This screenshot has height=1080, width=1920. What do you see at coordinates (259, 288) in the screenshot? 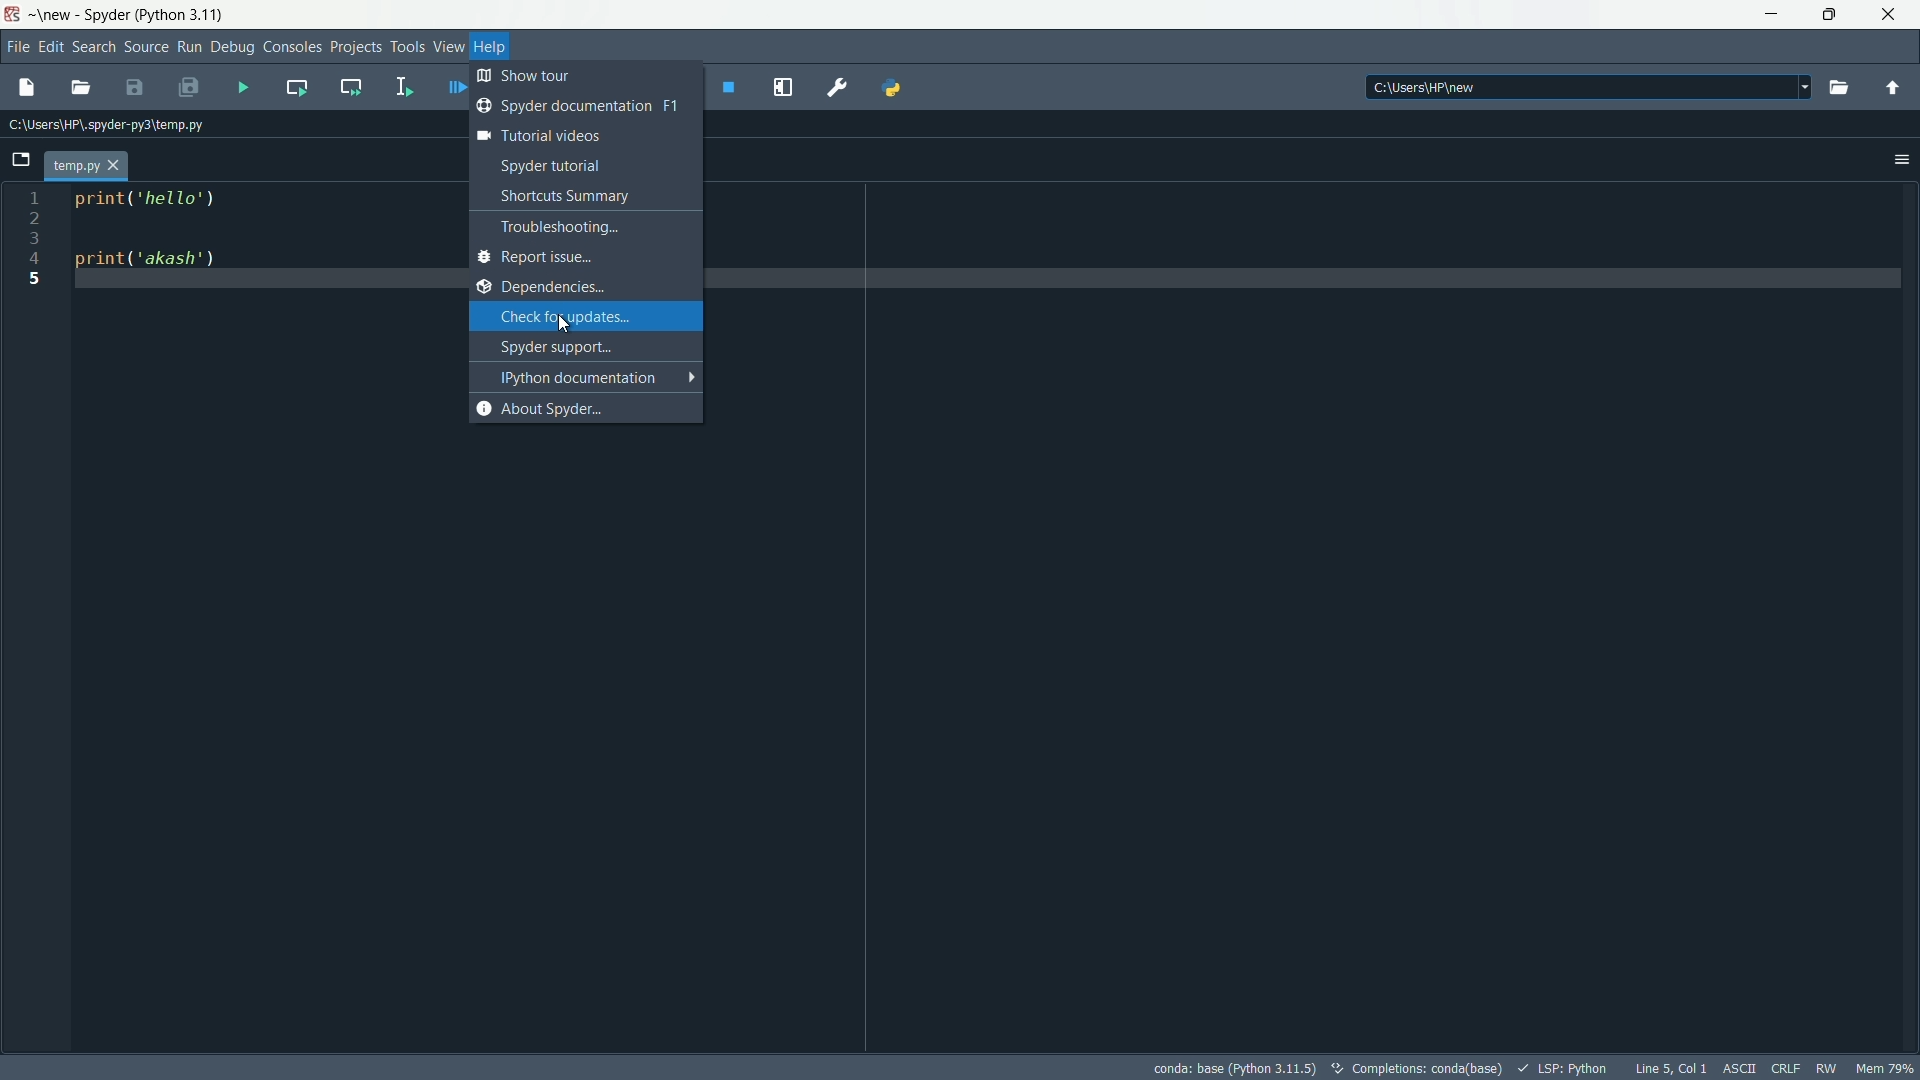
I see `print('hello') print('akash')` at bounding box center [259, 288].